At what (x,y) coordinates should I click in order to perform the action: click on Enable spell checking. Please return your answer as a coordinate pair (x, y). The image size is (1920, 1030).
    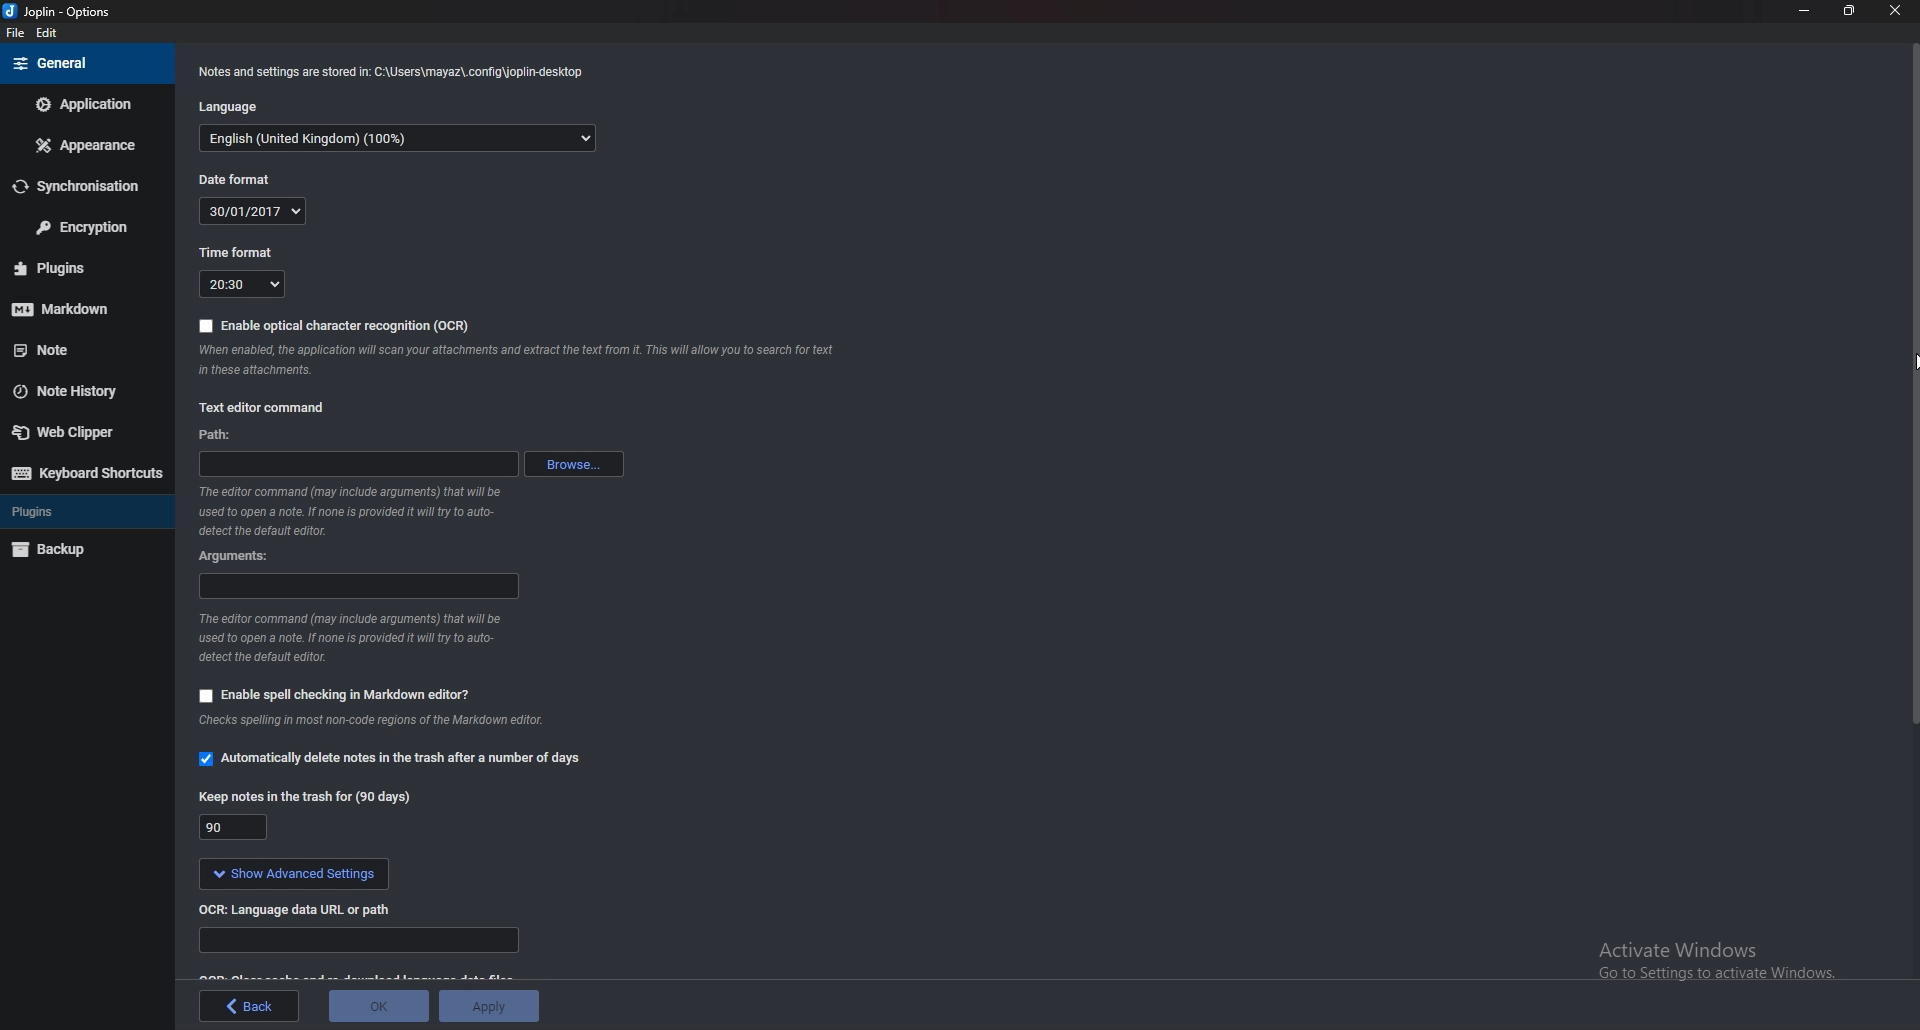
    Looking at the image, I should click on (331, 694).